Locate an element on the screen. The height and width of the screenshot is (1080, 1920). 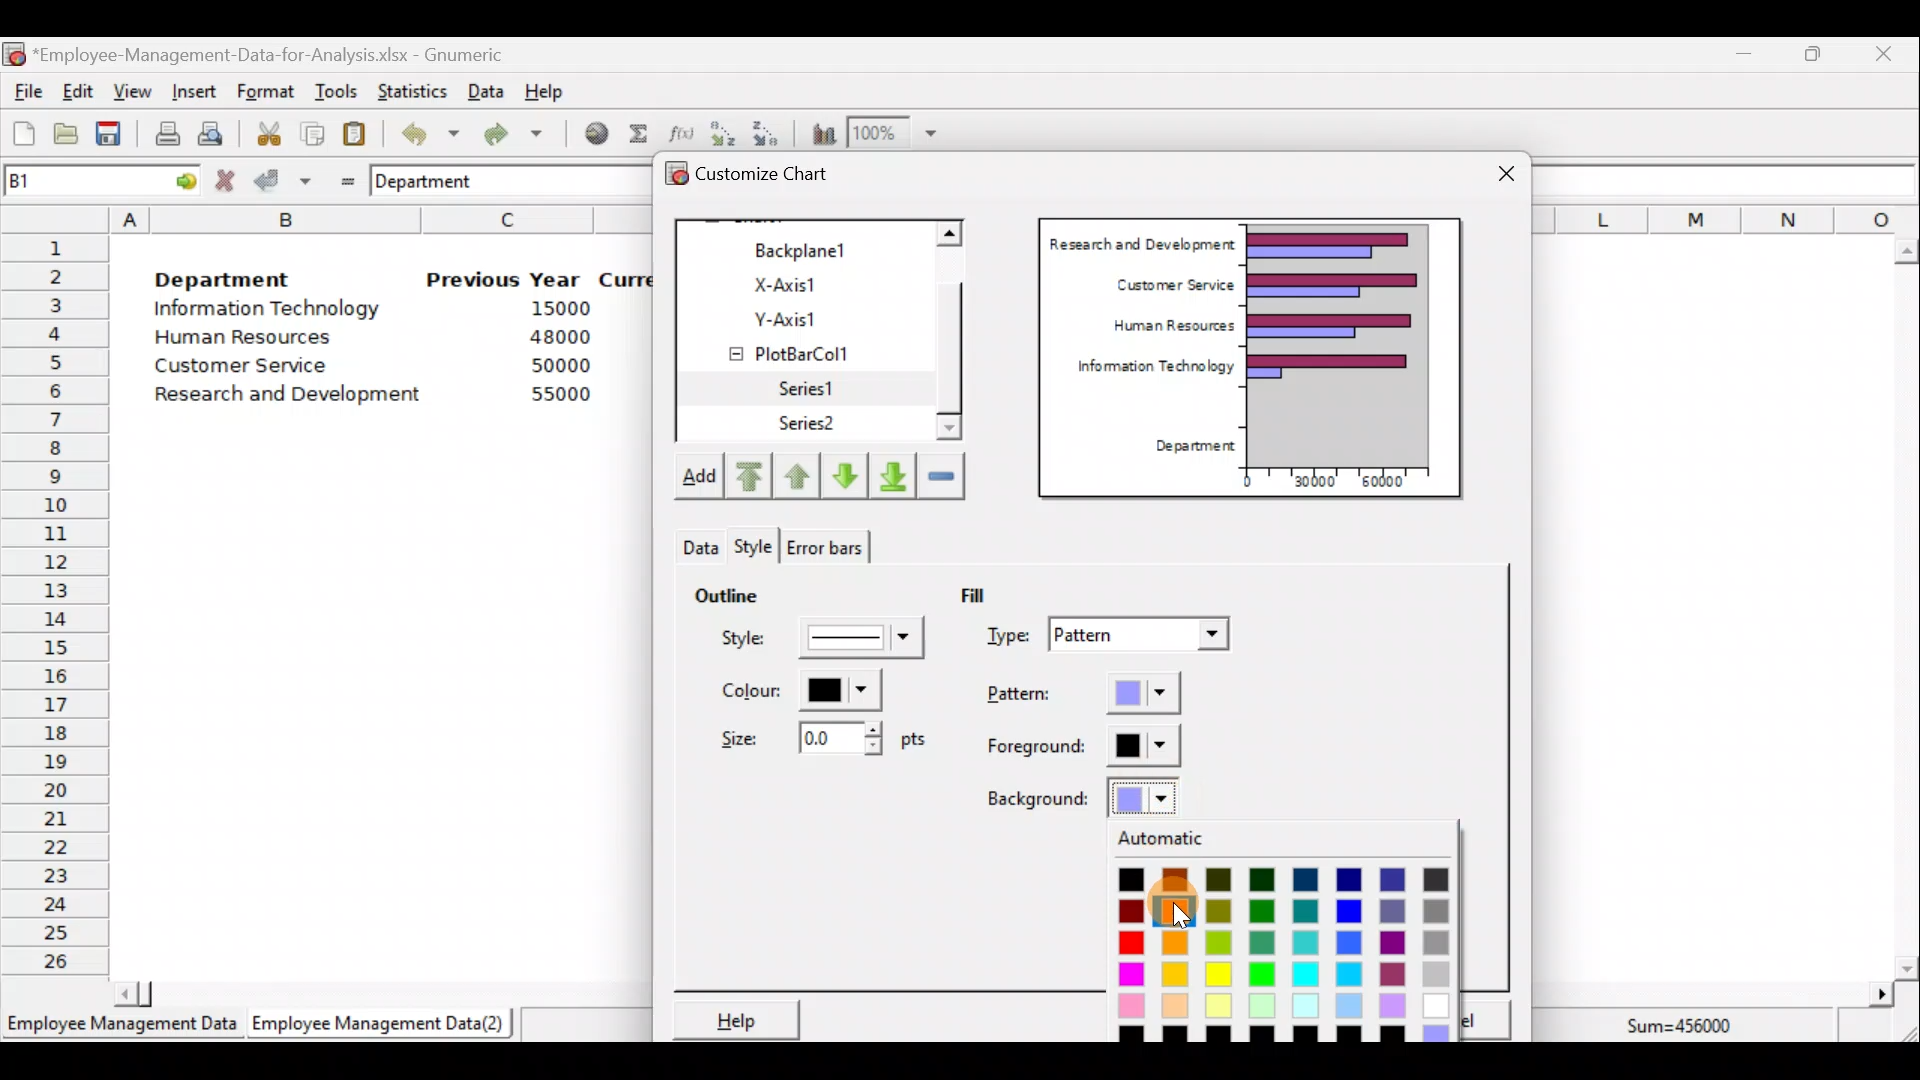
Style is located at coordinates (697, 542).